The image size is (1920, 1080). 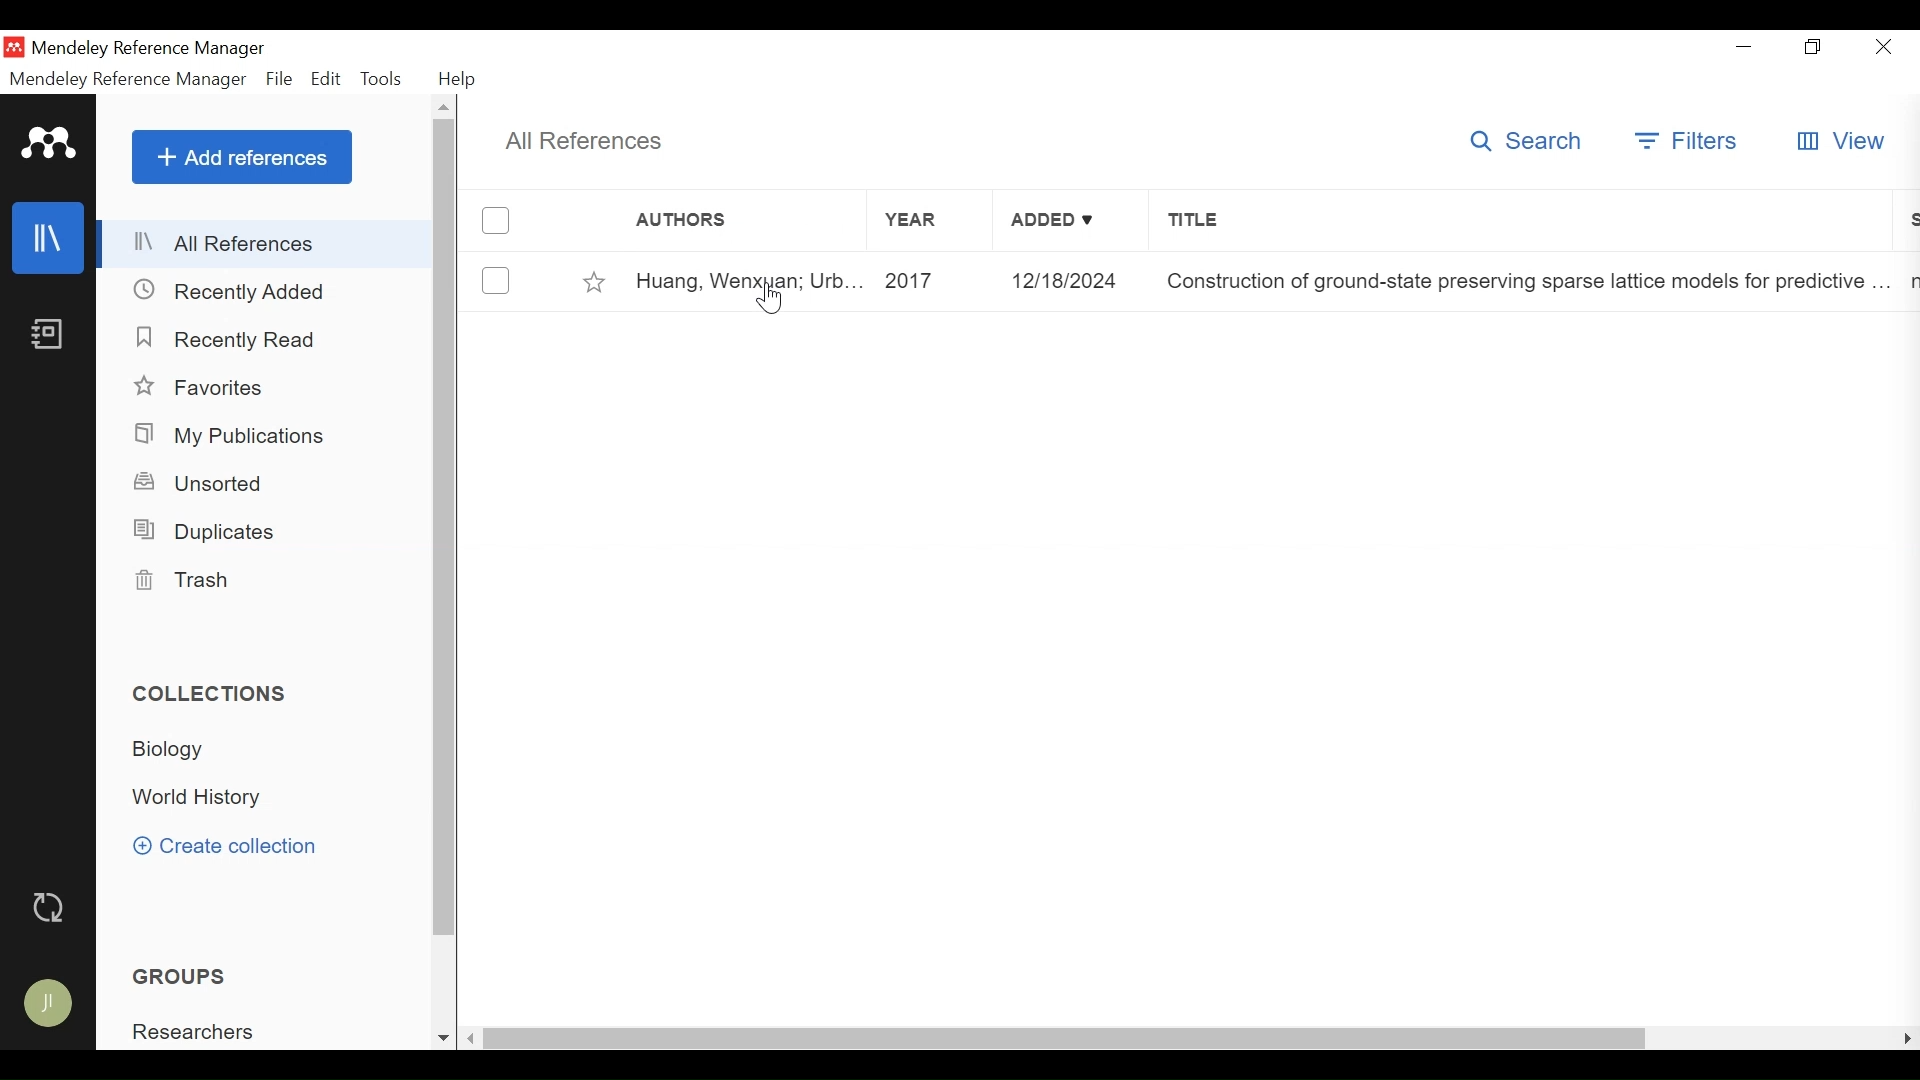 What do you see at coordinates (244, 435) in the screenshot?
I see `My Publications` at bounding box center [244, 435].